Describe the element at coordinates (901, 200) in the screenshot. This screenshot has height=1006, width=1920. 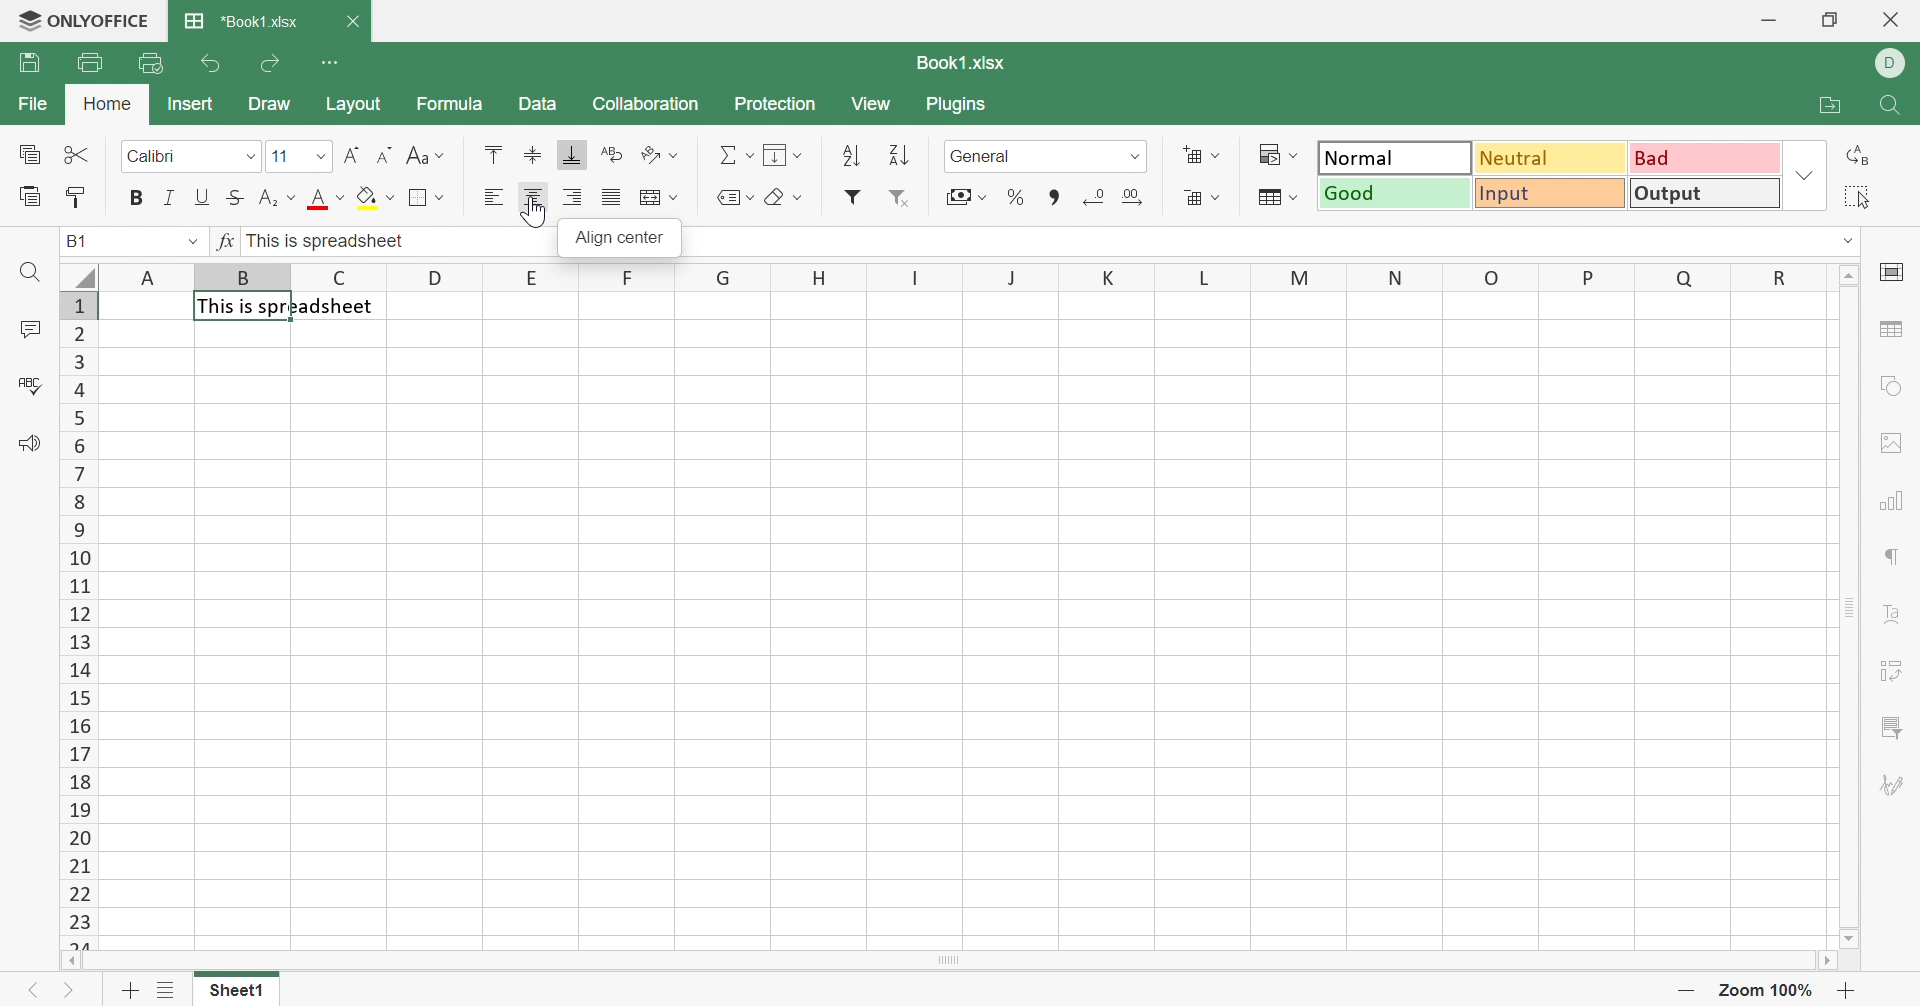
I see `Remove filter` at that location.